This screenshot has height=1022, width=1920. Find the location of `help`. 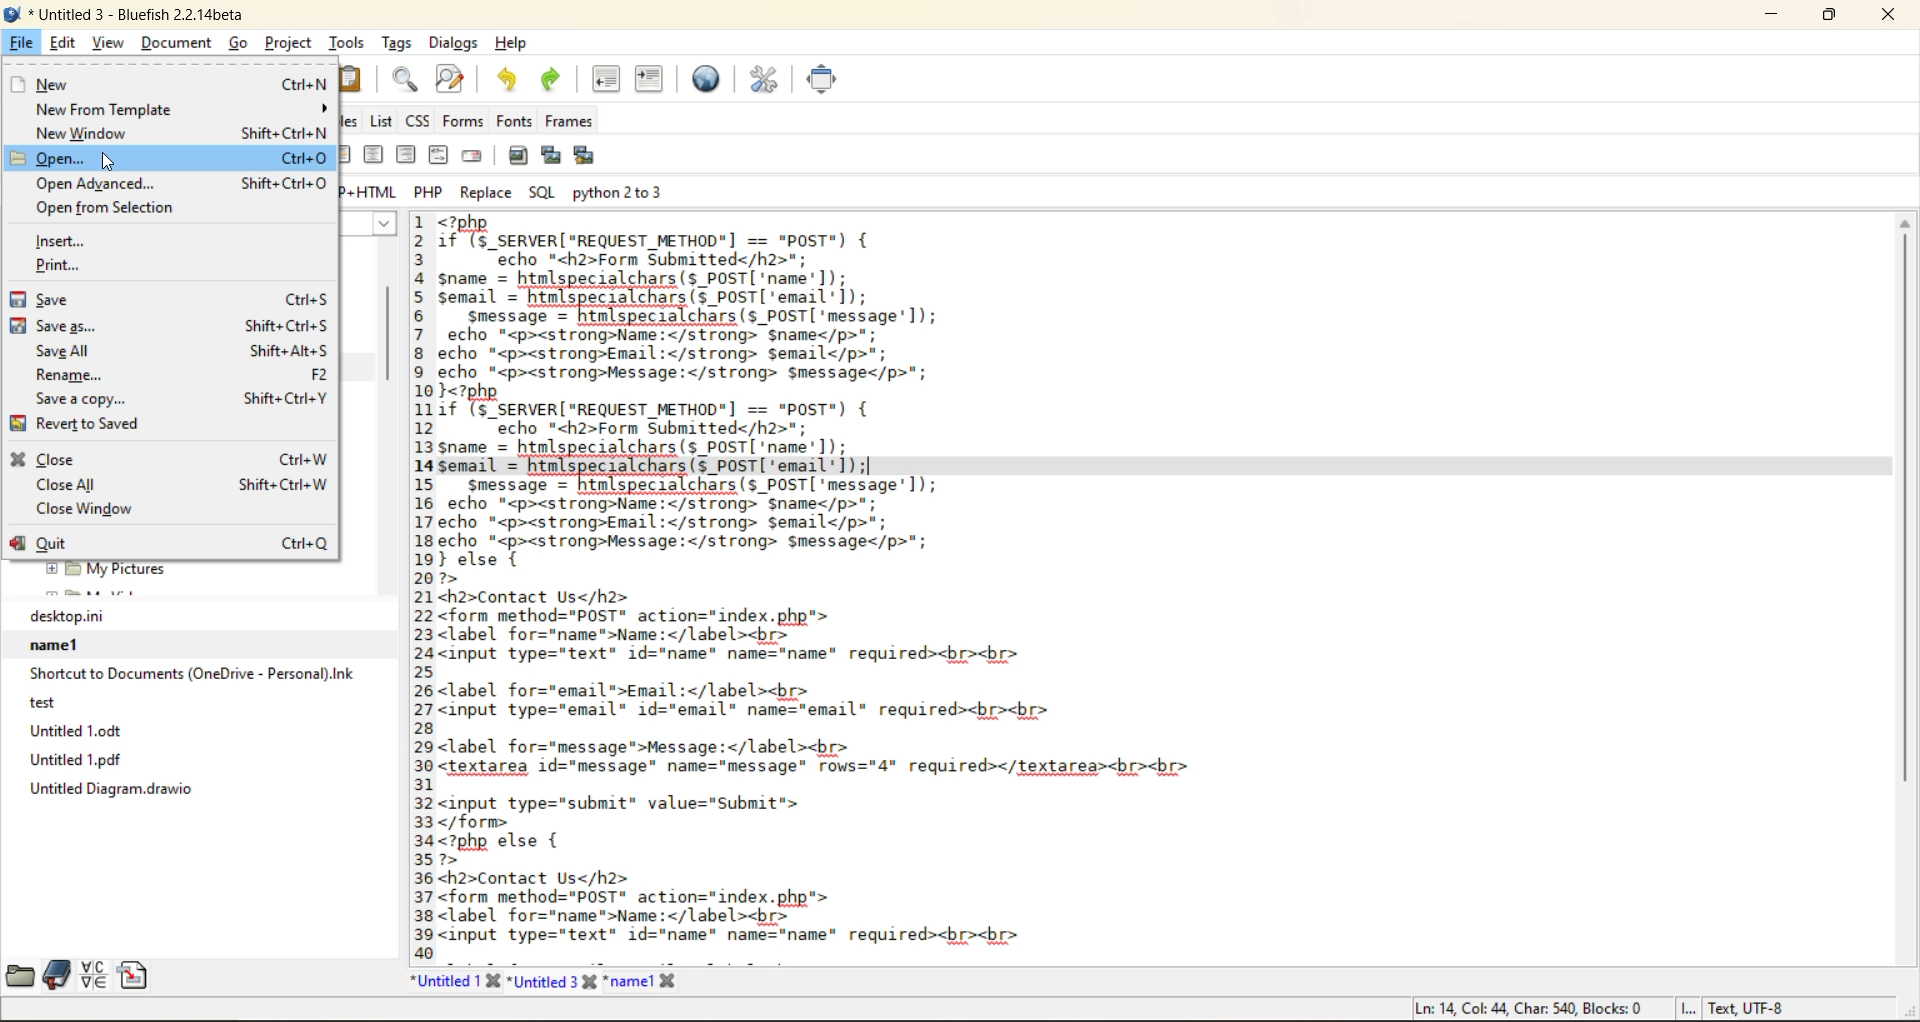

help is located at coordinates (510, 43).